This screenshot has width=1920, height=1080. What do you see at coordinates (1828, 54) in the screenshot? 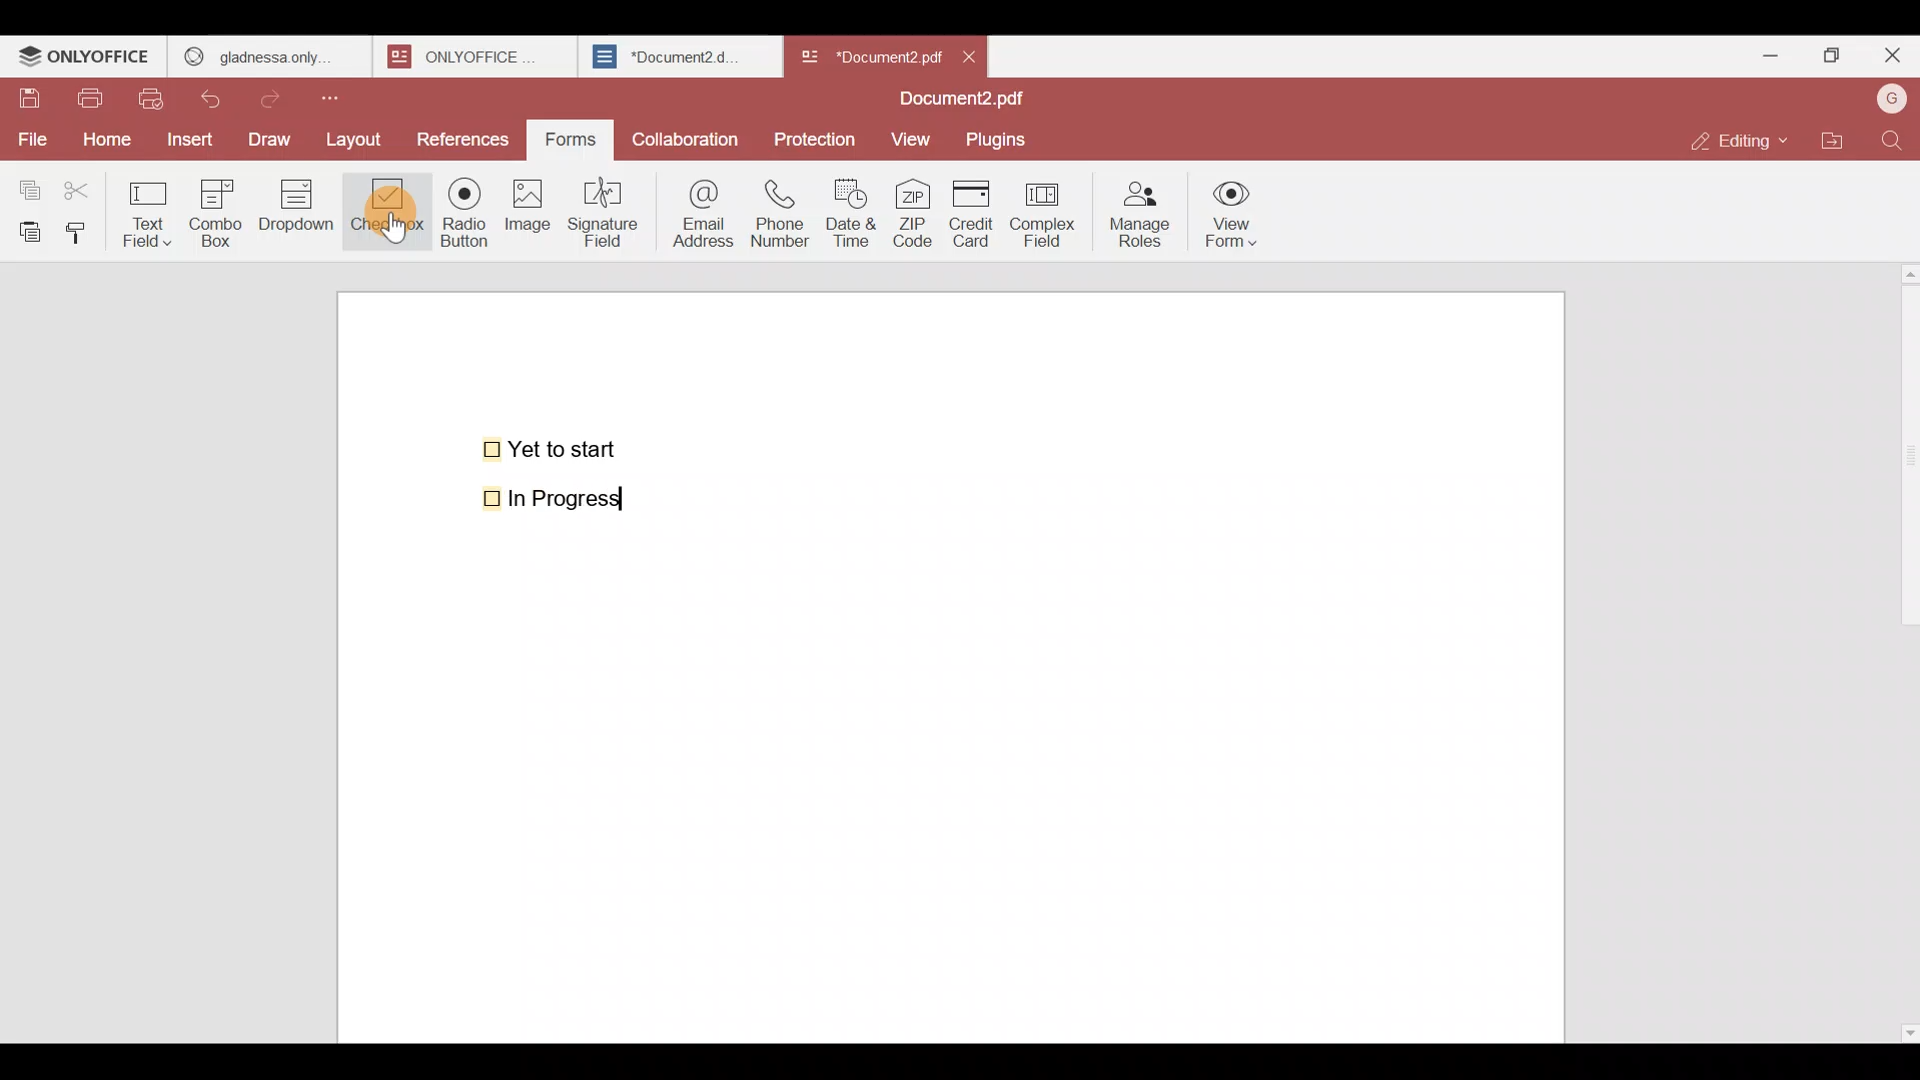
I see `Maximize` at bounding box center [1828, 54].